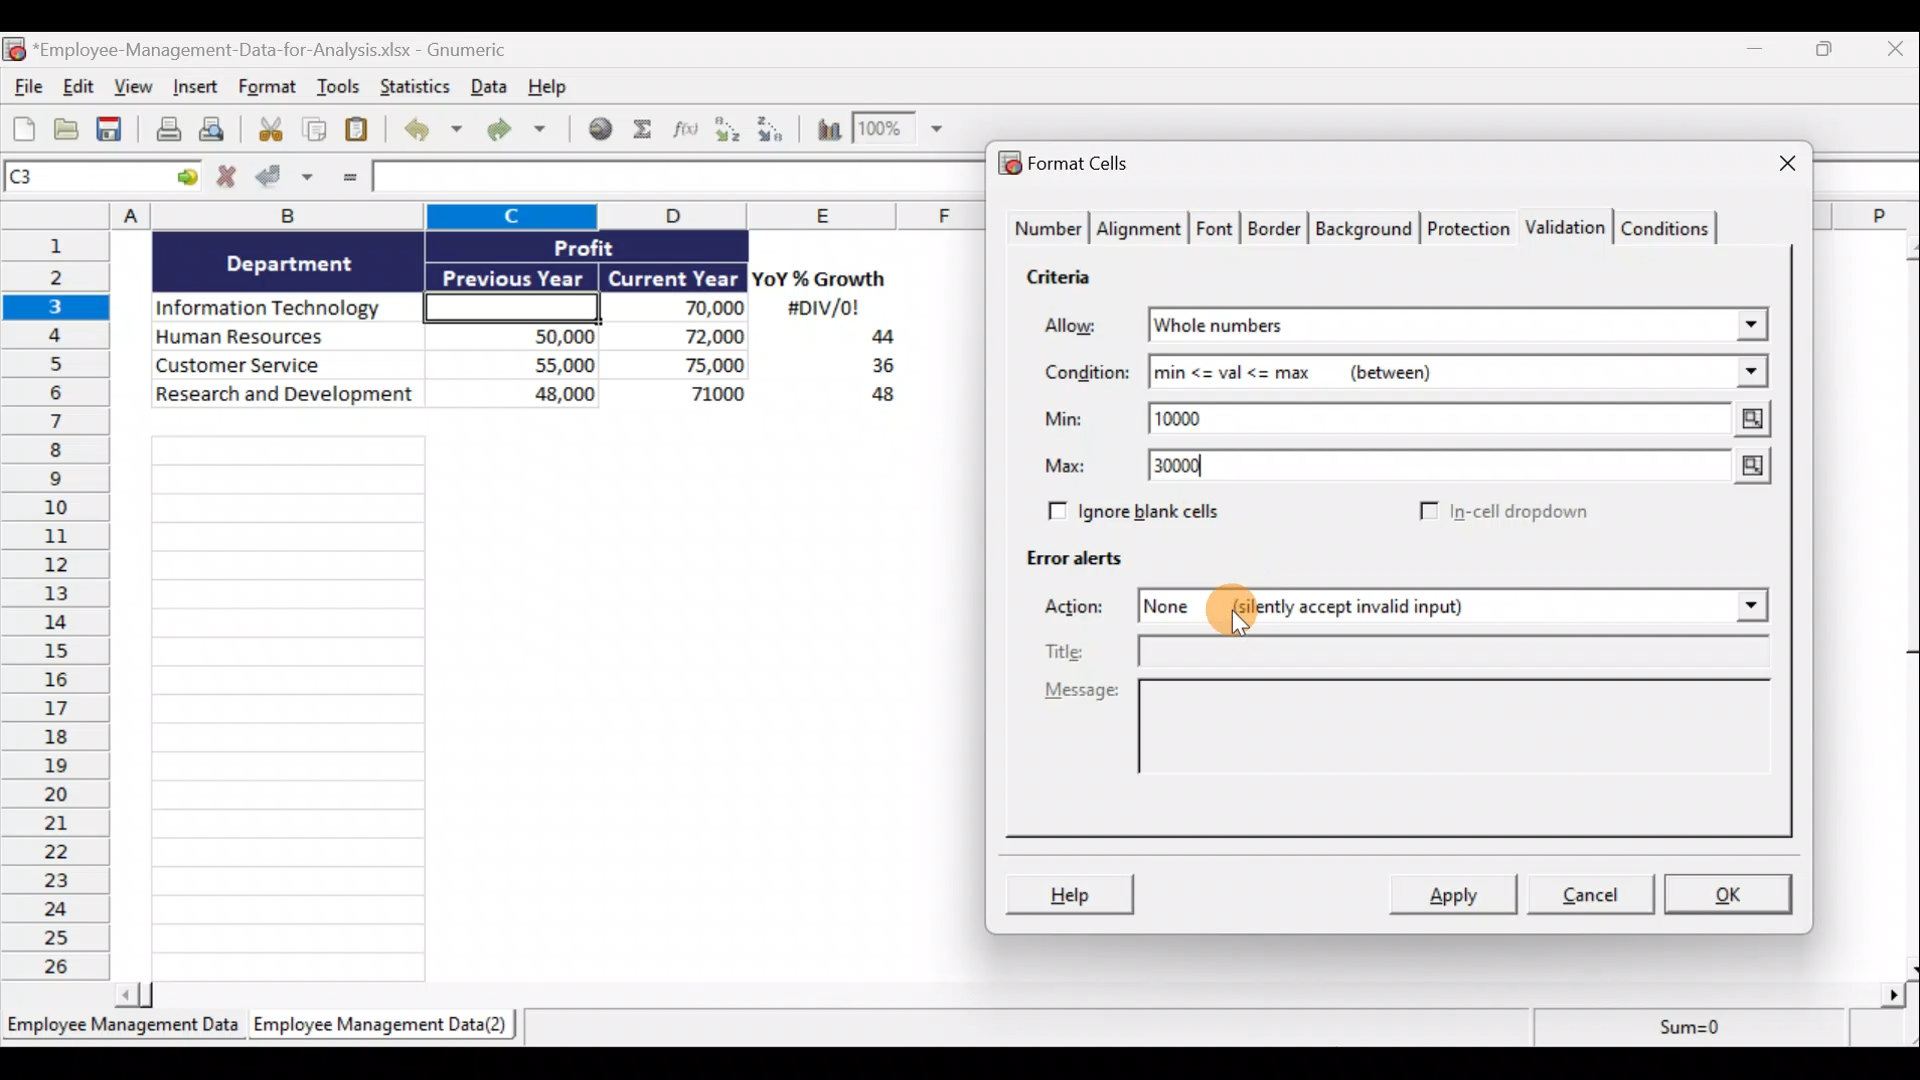 The height and width of the screenshot is (1080, 1920). Describe the element at coordinates (283, 338) in the screenshot. I see `Human Resources` at that location.